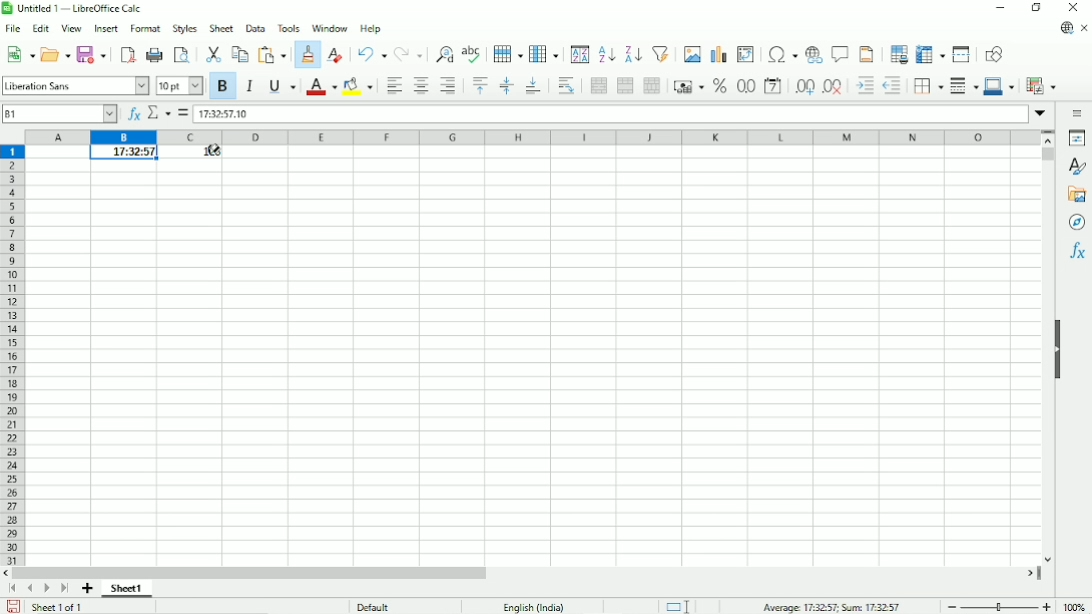 Image resolution: width=1092 pixels, height=614 pixels. What do you see at coordinates (70, 29) in the screenshot?
I see `View` at bounding box center [70, 29].